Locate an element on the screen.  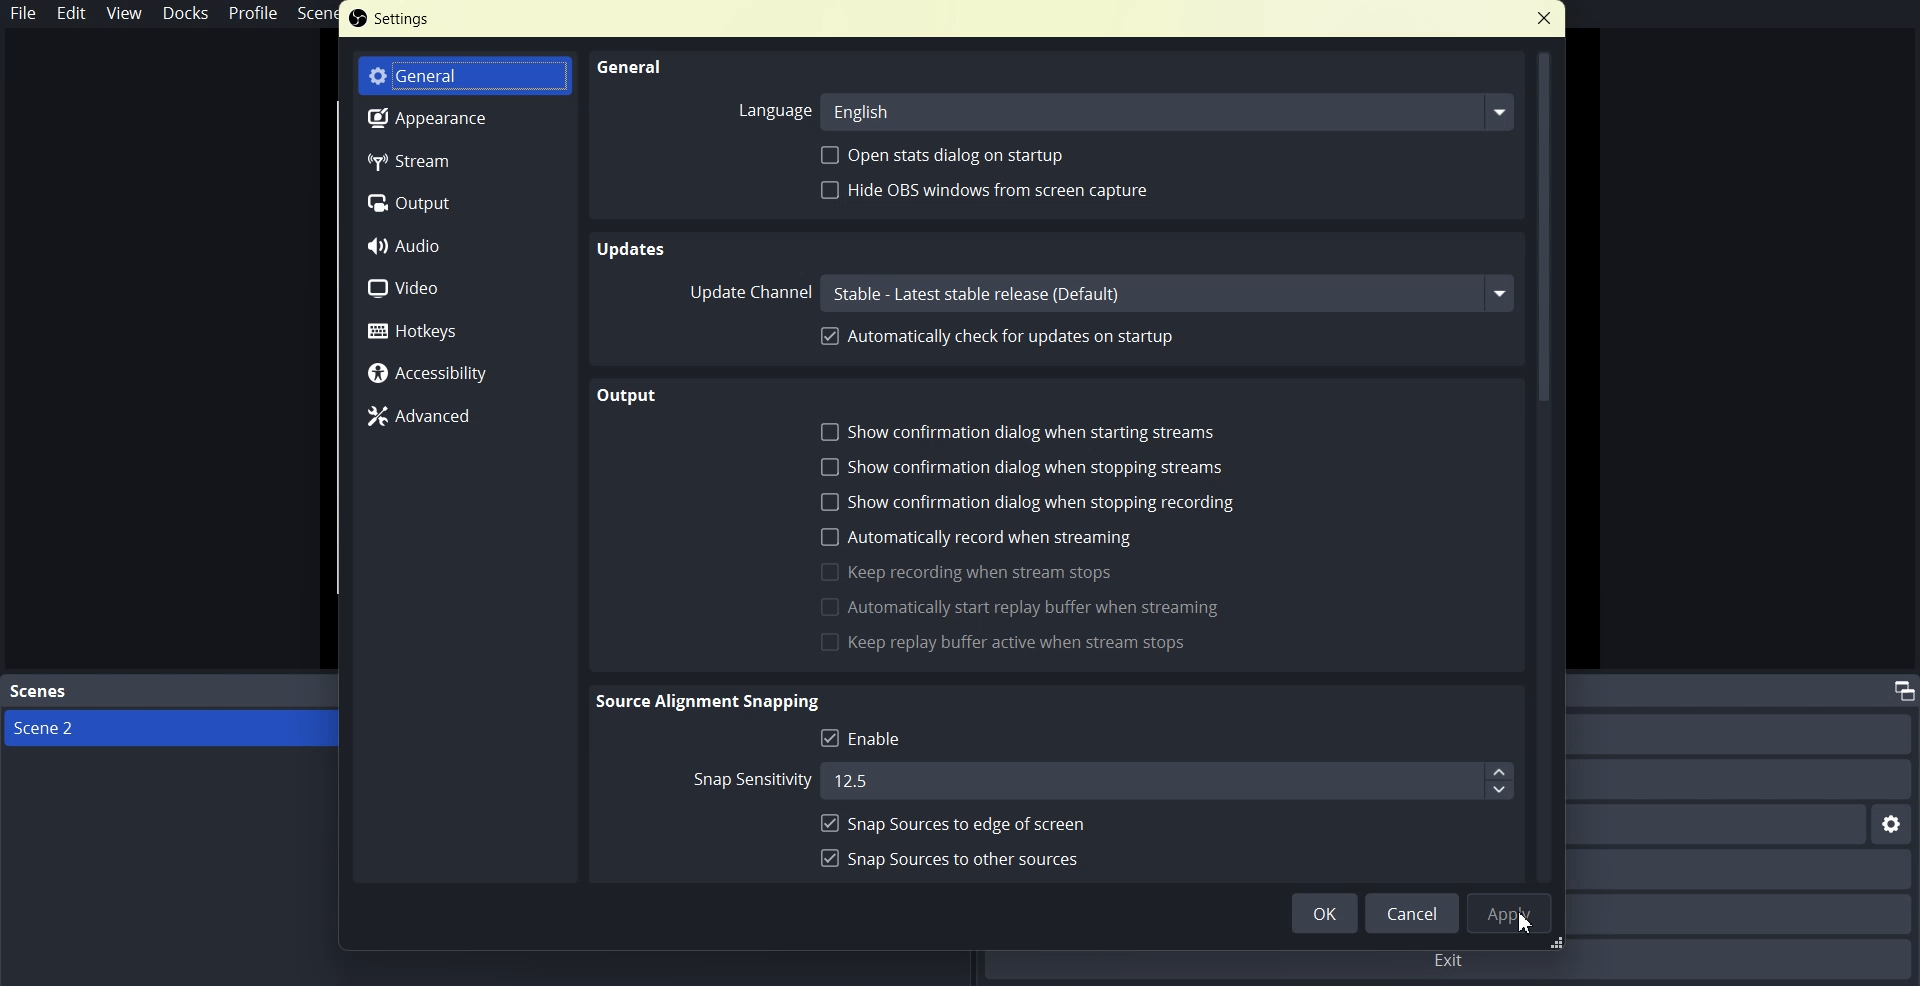
Vertical Scroll bar is located at coordinates (1546, 468).